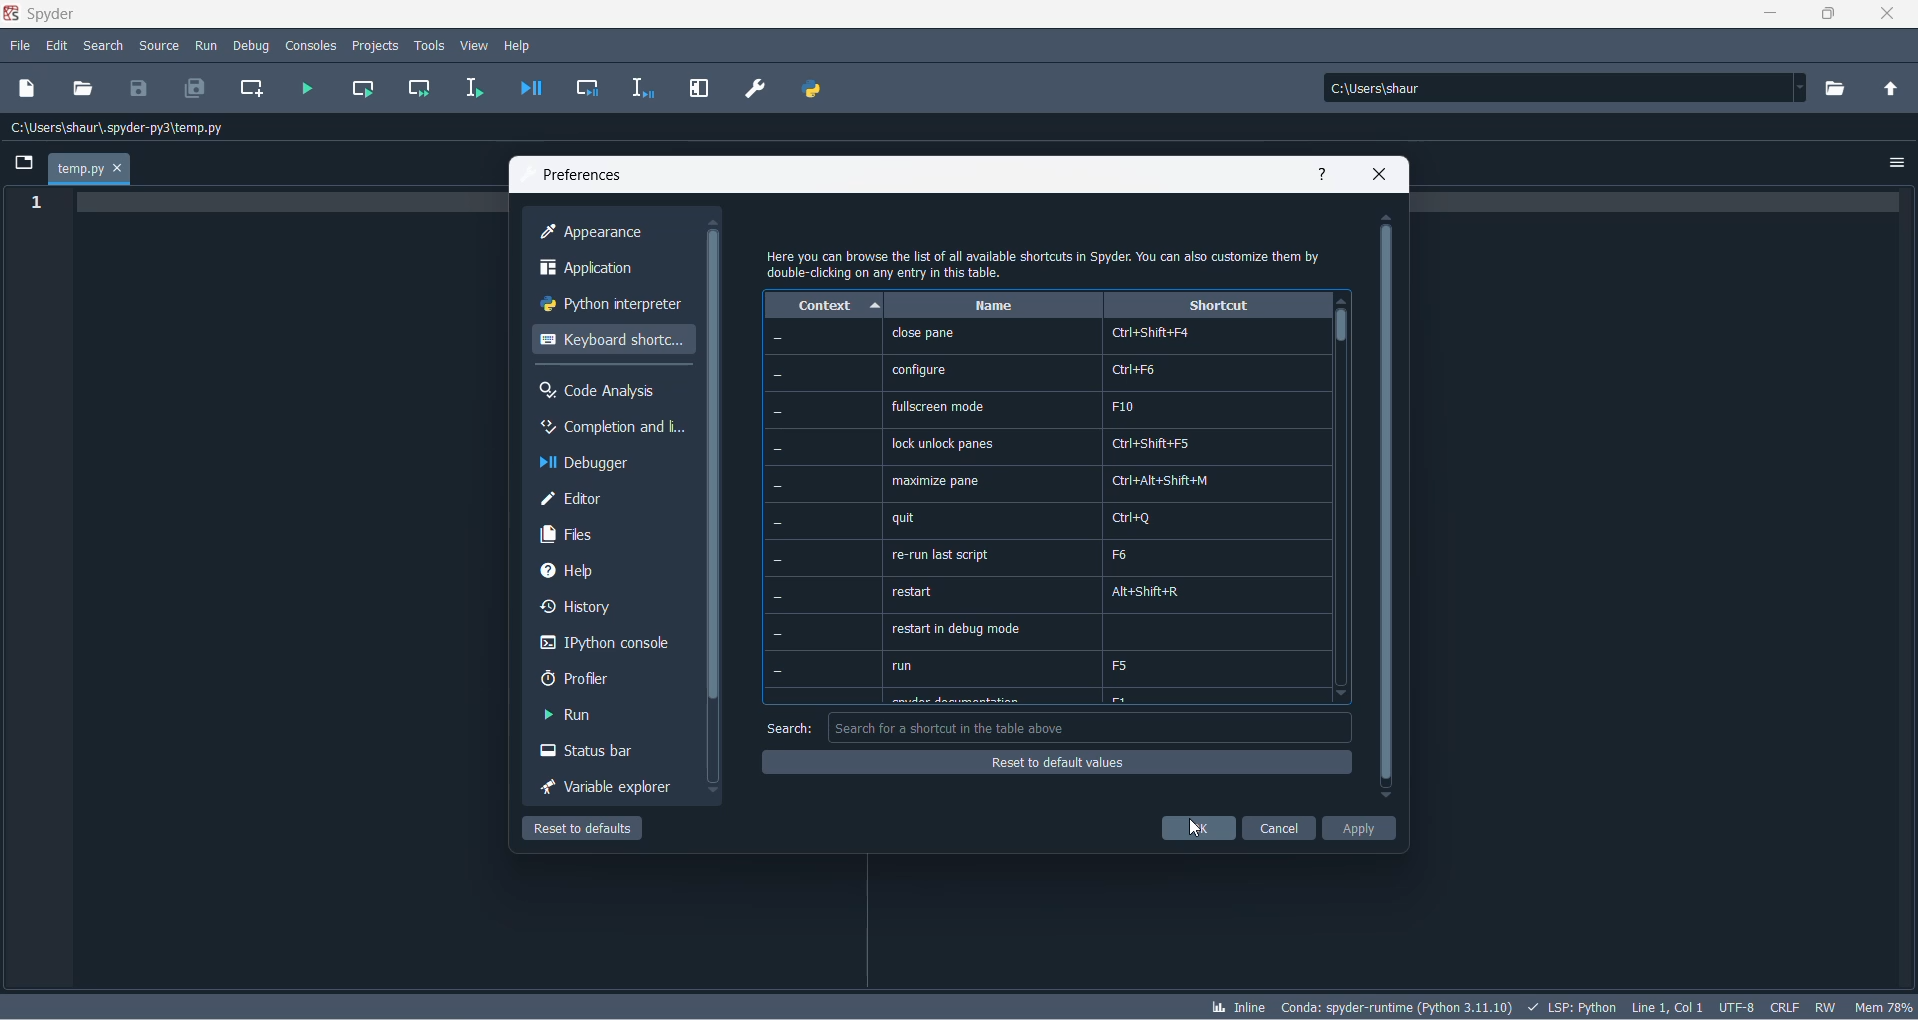 This screenshot has height=1020, width=1918. What do you see at coordinates (1775, 17) in the screenshot?
I see `minimize` at bounding box center [1775, 17].